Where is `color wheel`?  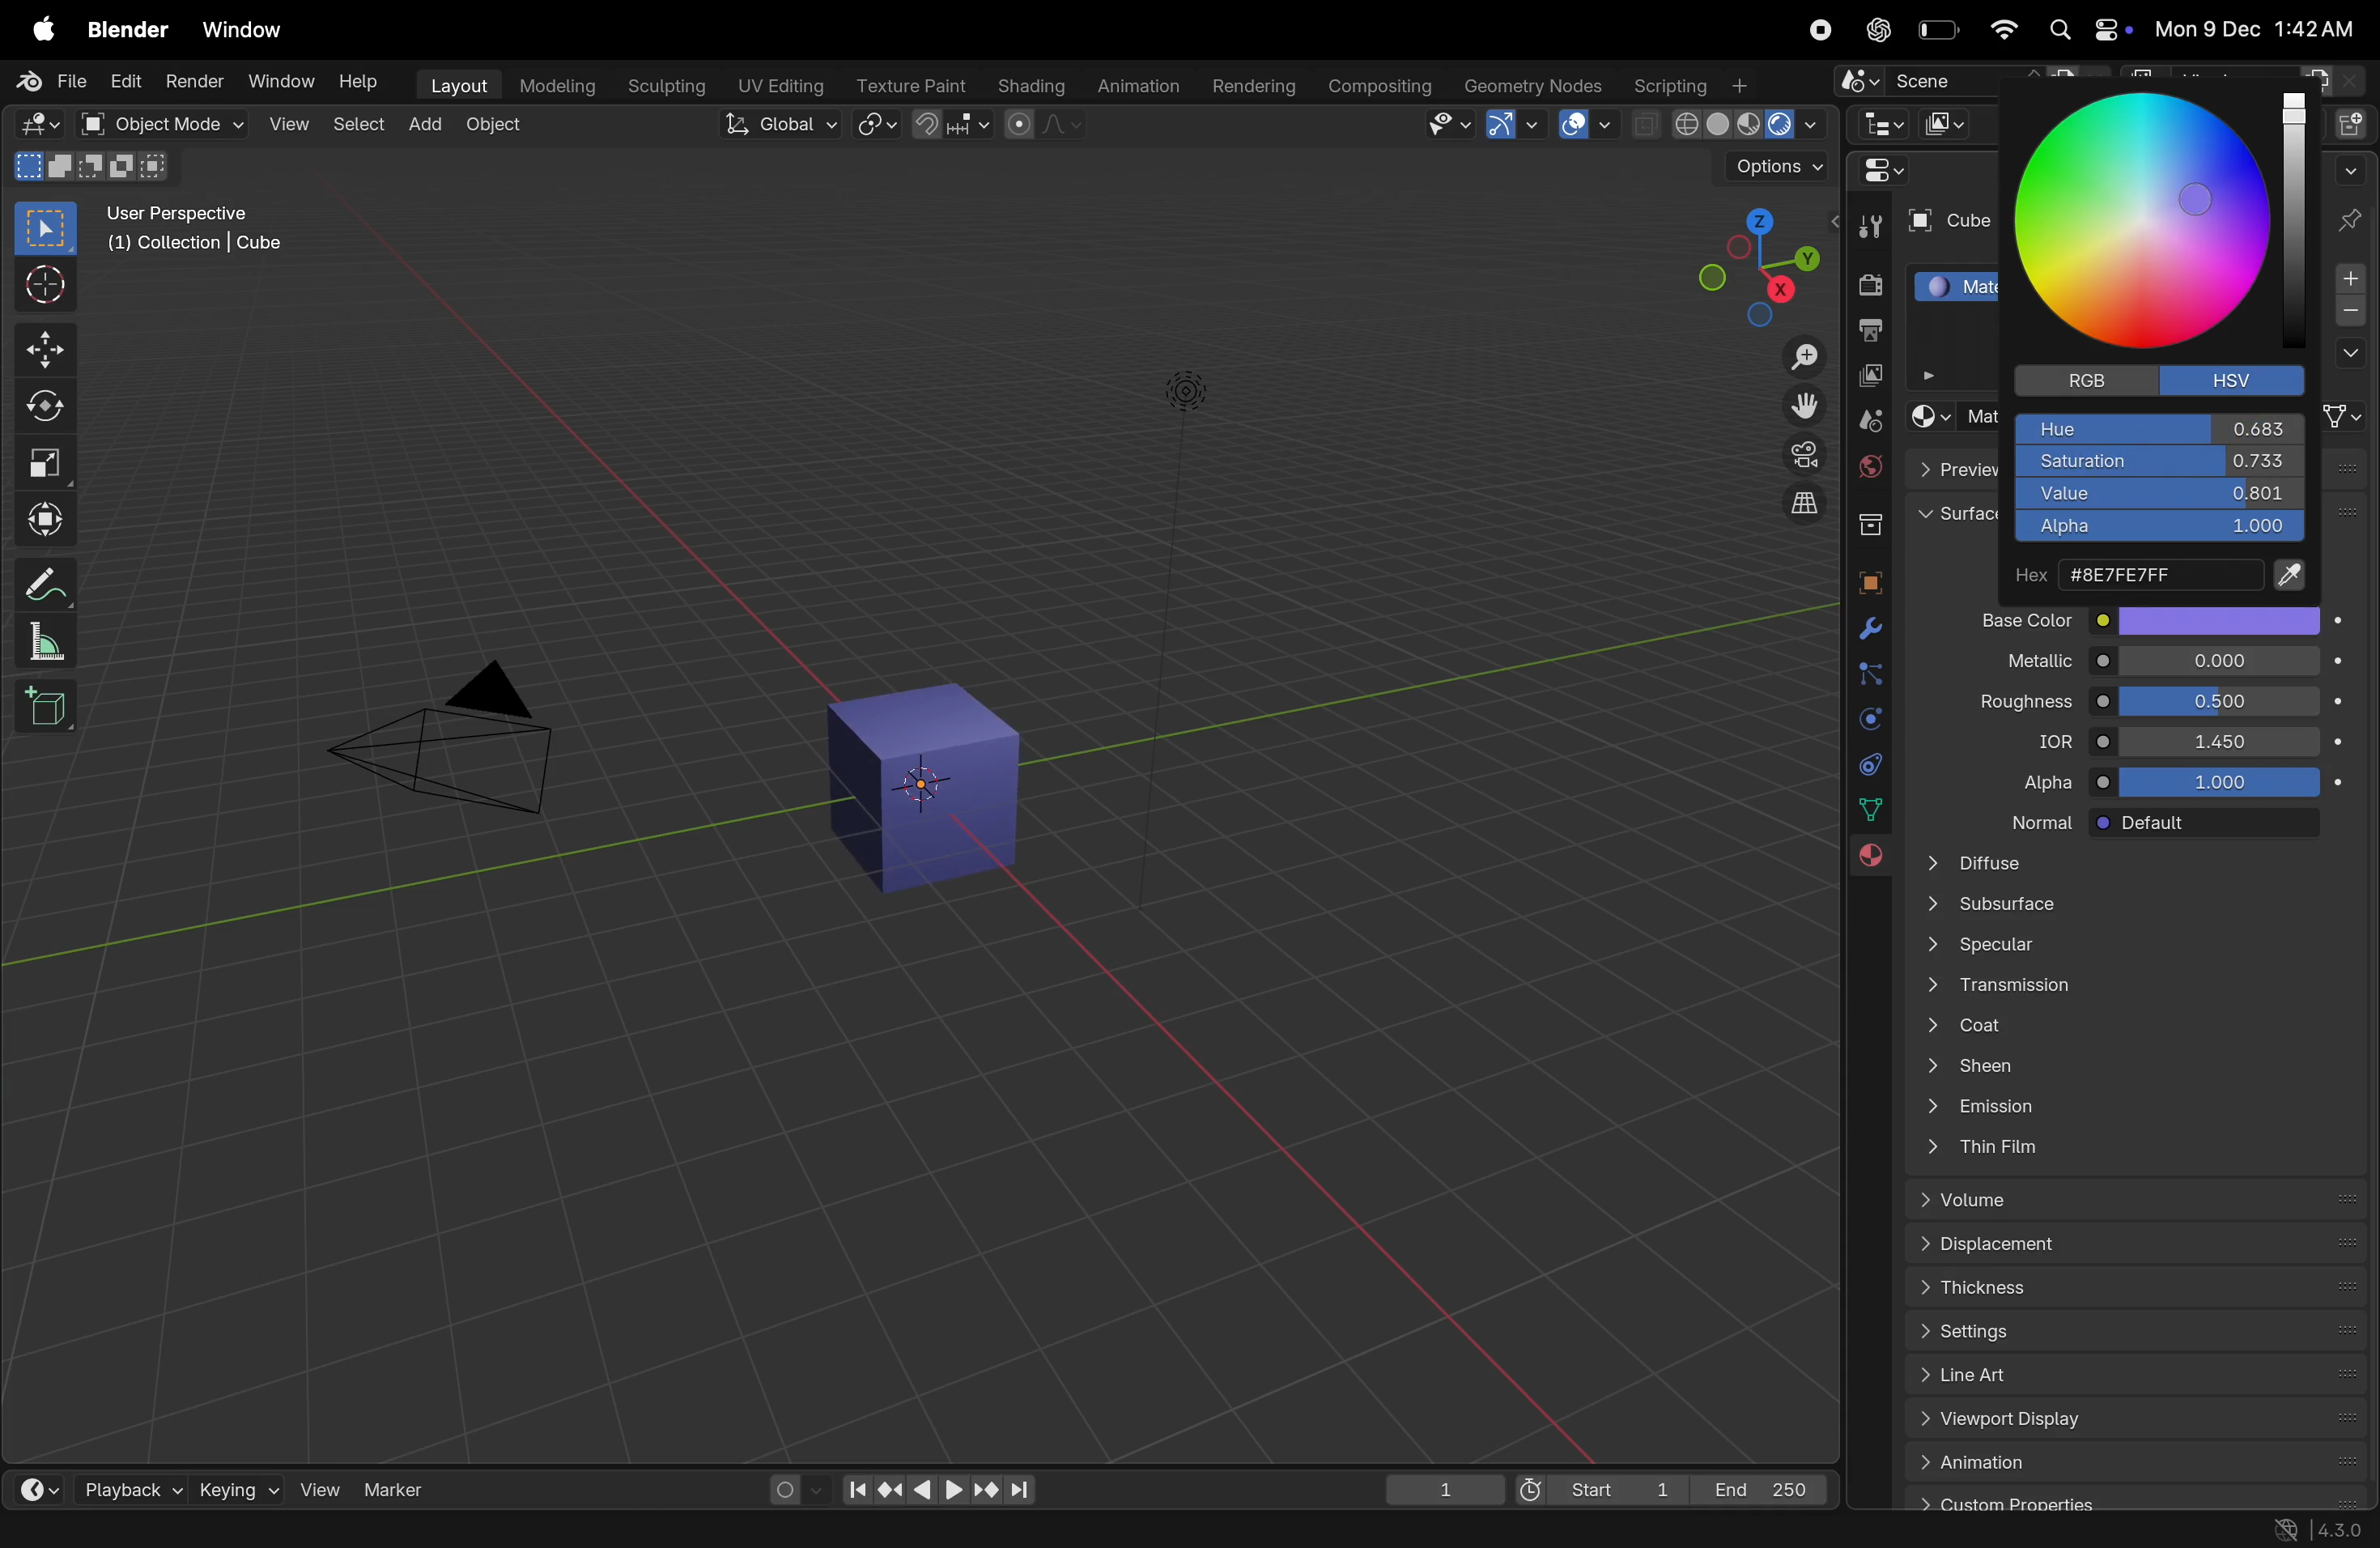
color wheel is located at coordinates (2153, 224).